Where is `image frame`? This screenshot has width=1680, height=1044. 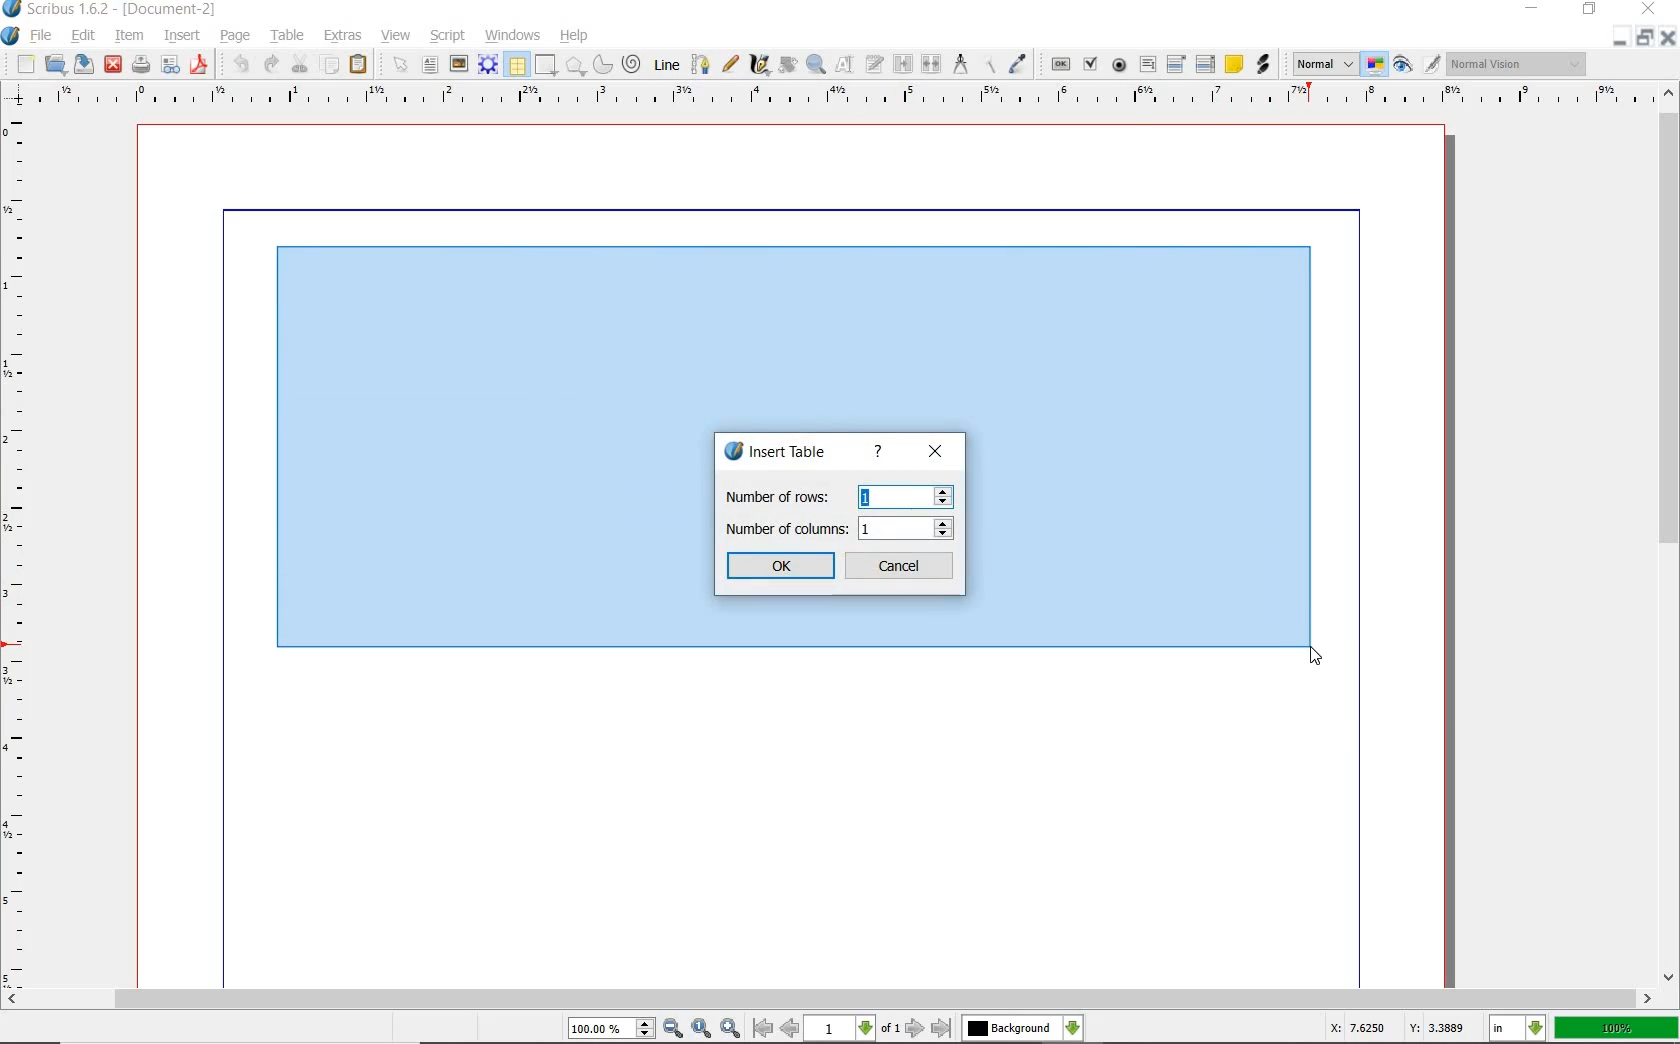
image frame is located at coordinates (457, 65).